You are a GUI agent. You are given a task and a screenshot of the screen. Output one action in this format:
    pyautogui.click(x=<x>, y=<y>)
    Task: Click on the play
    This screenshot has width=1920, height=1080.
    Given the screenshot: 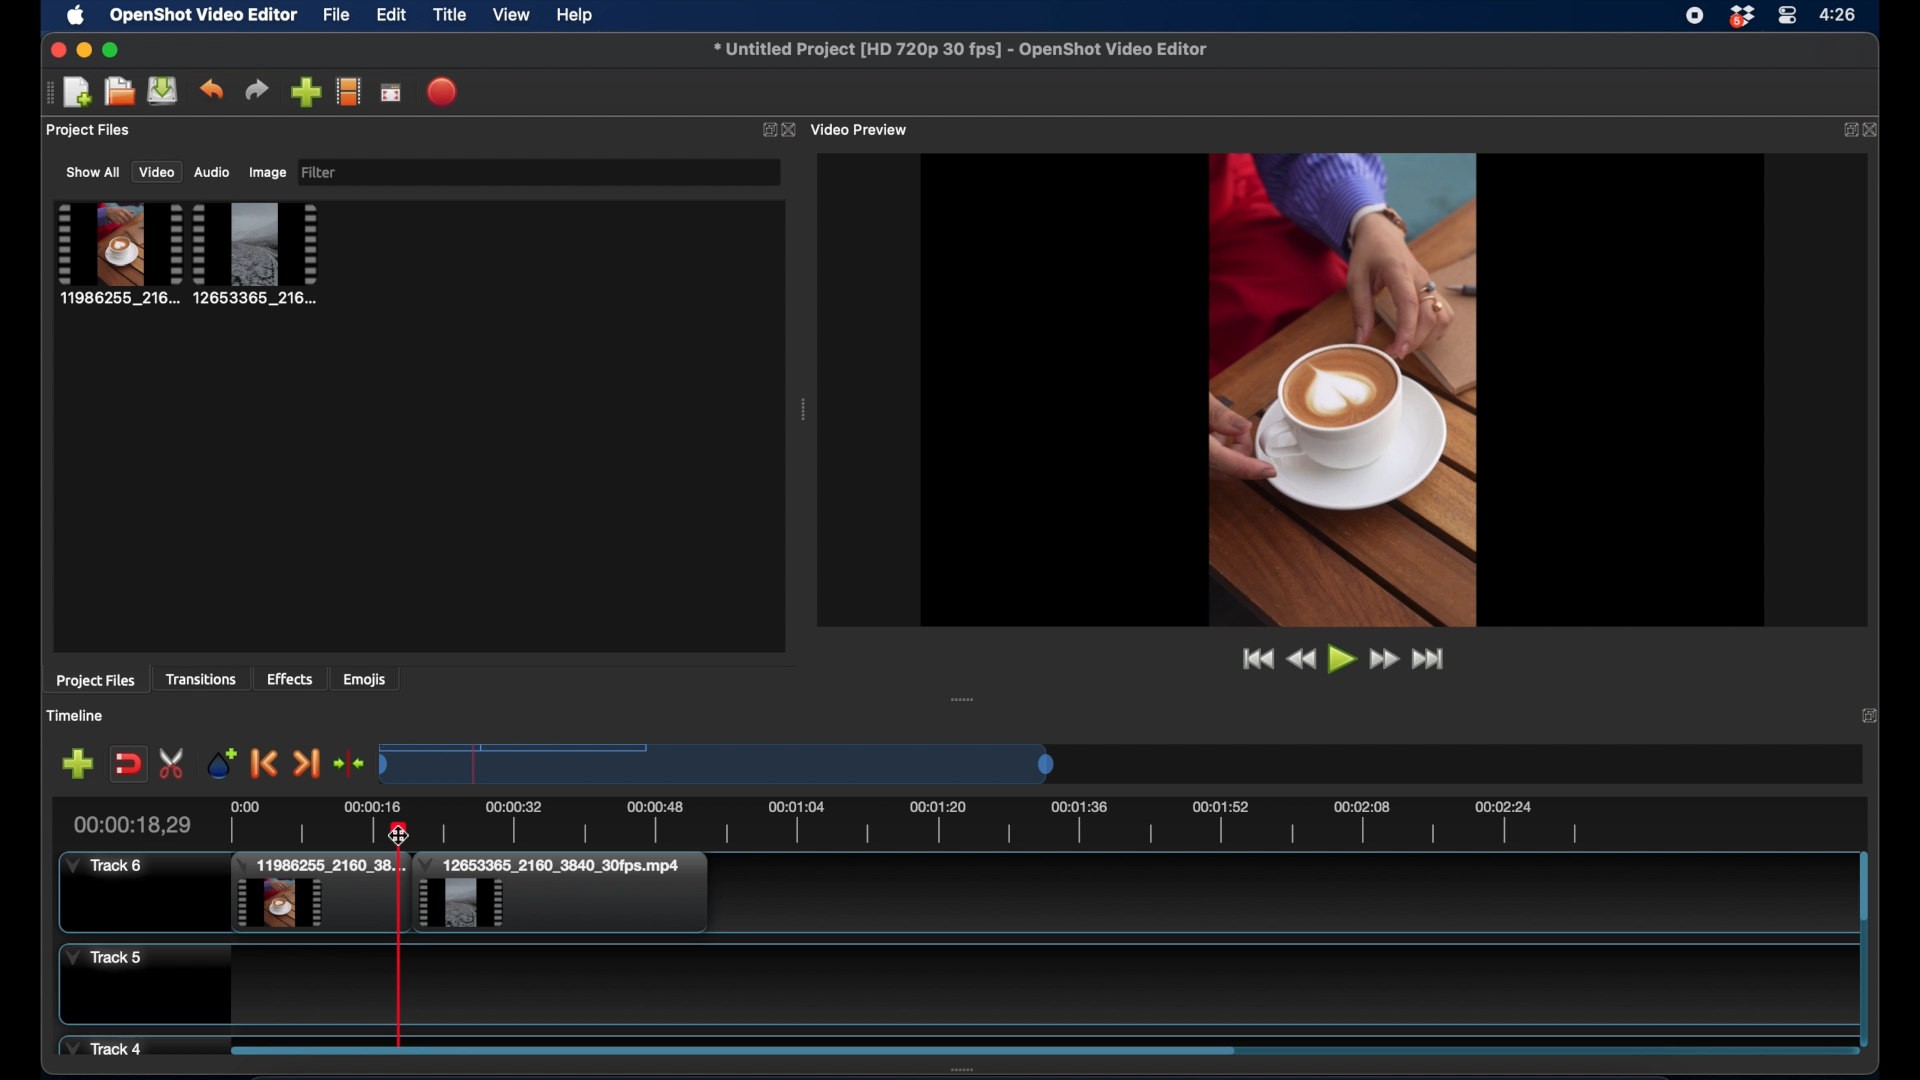 What is the action you would take?
    pyautogui.click(x=1341, y=661)
    